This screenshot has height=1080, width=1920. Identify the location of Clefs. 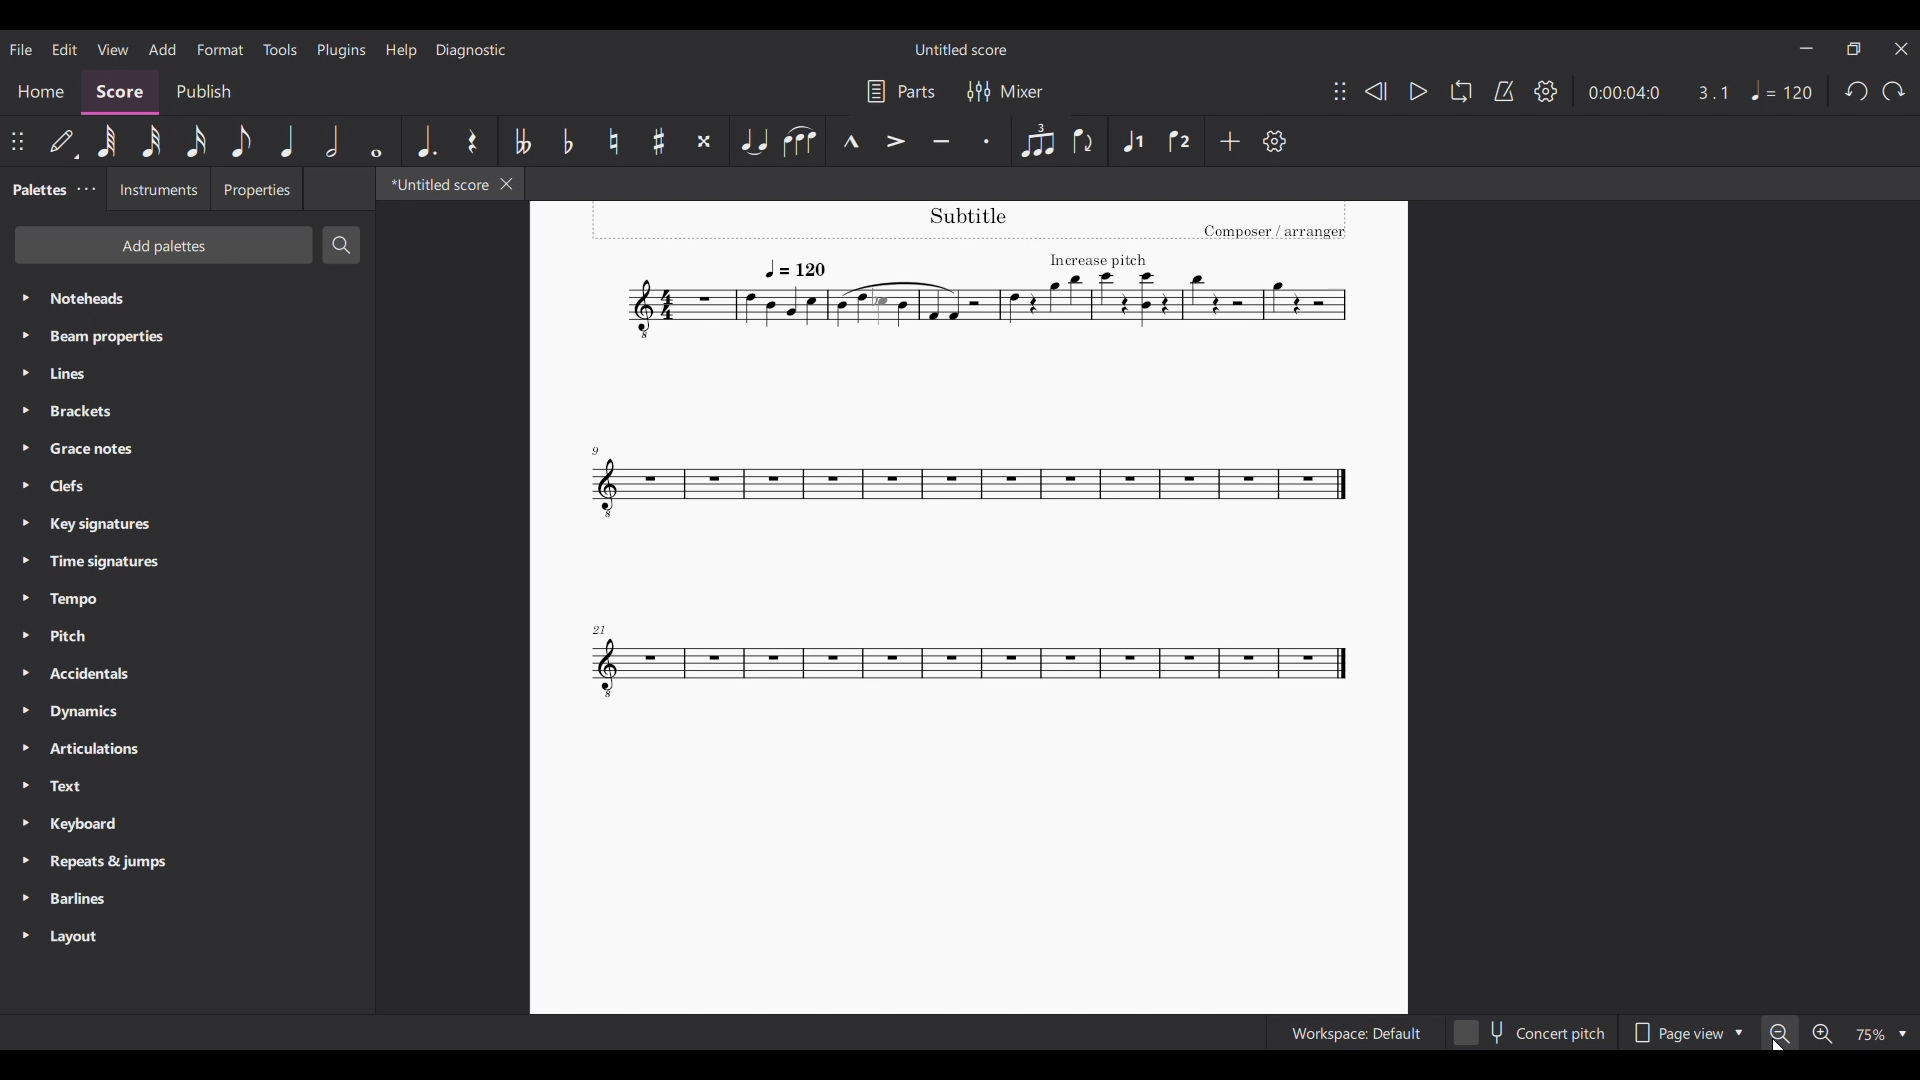
(187, 486).